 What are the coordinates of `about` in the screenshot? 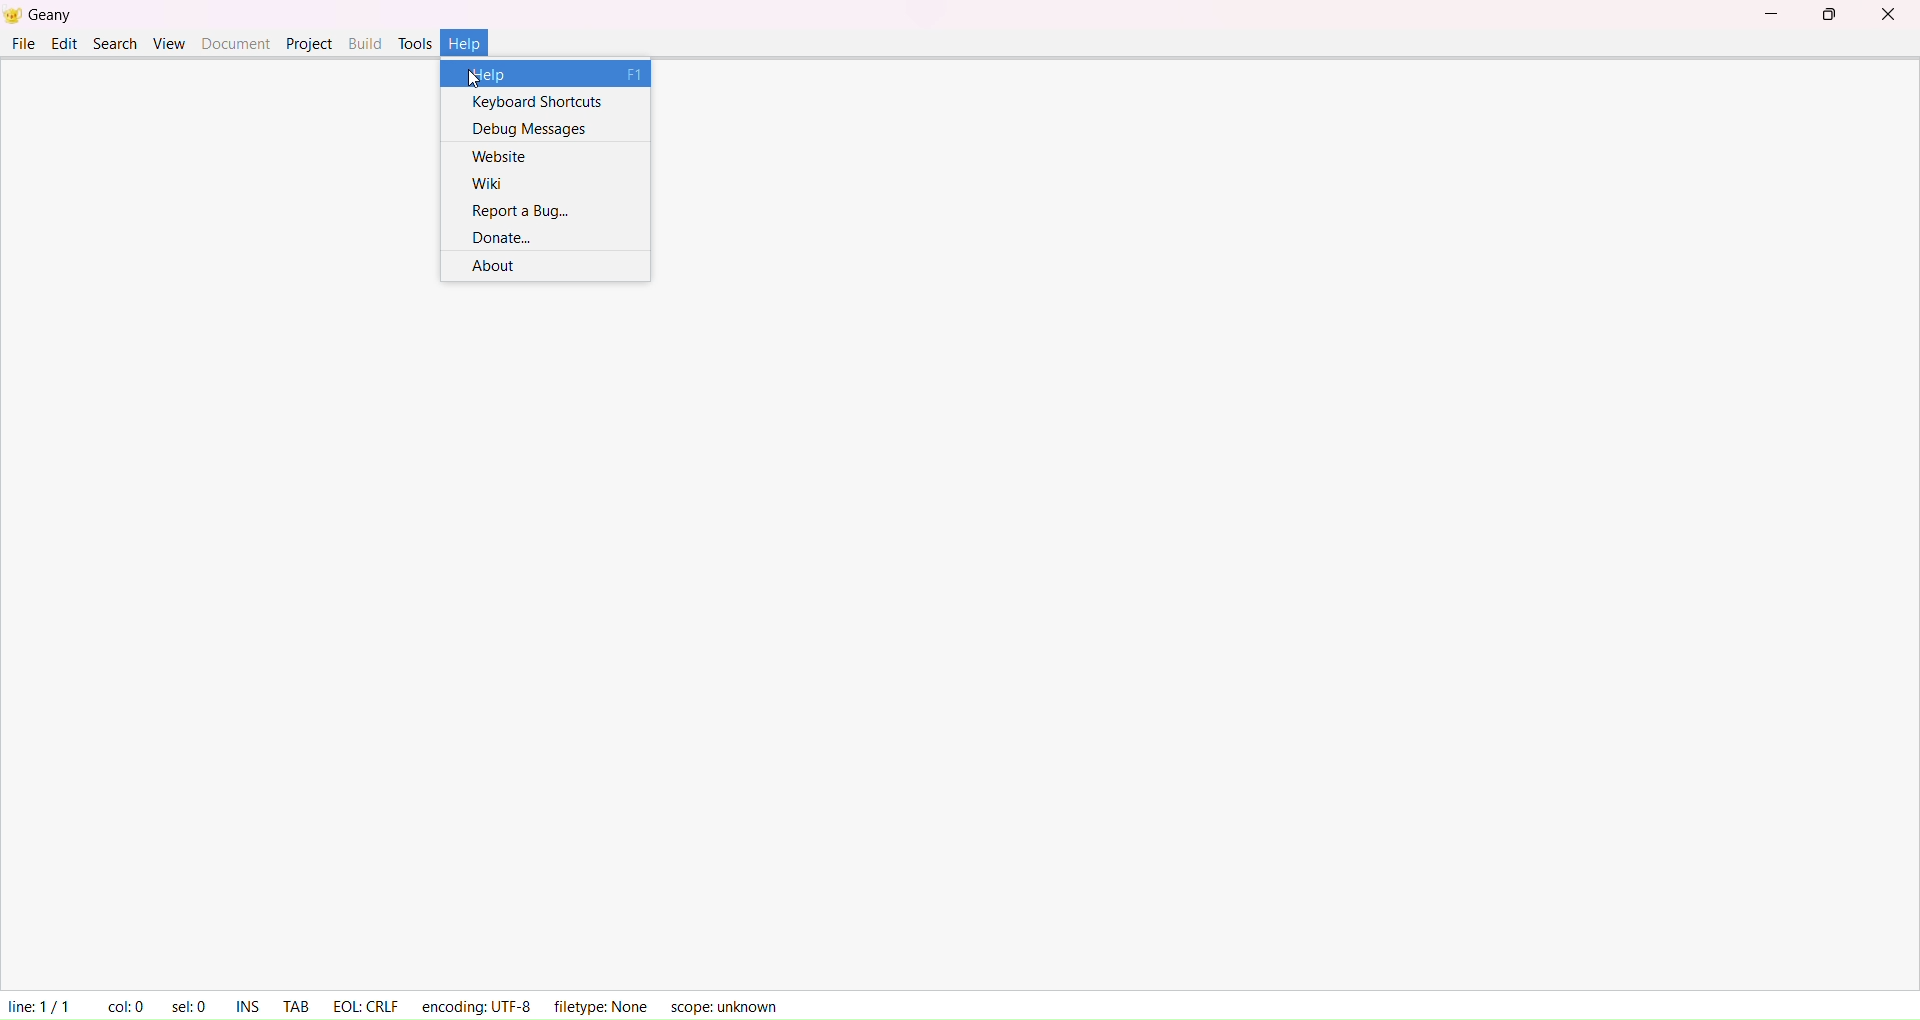 It's located at (500, 268).